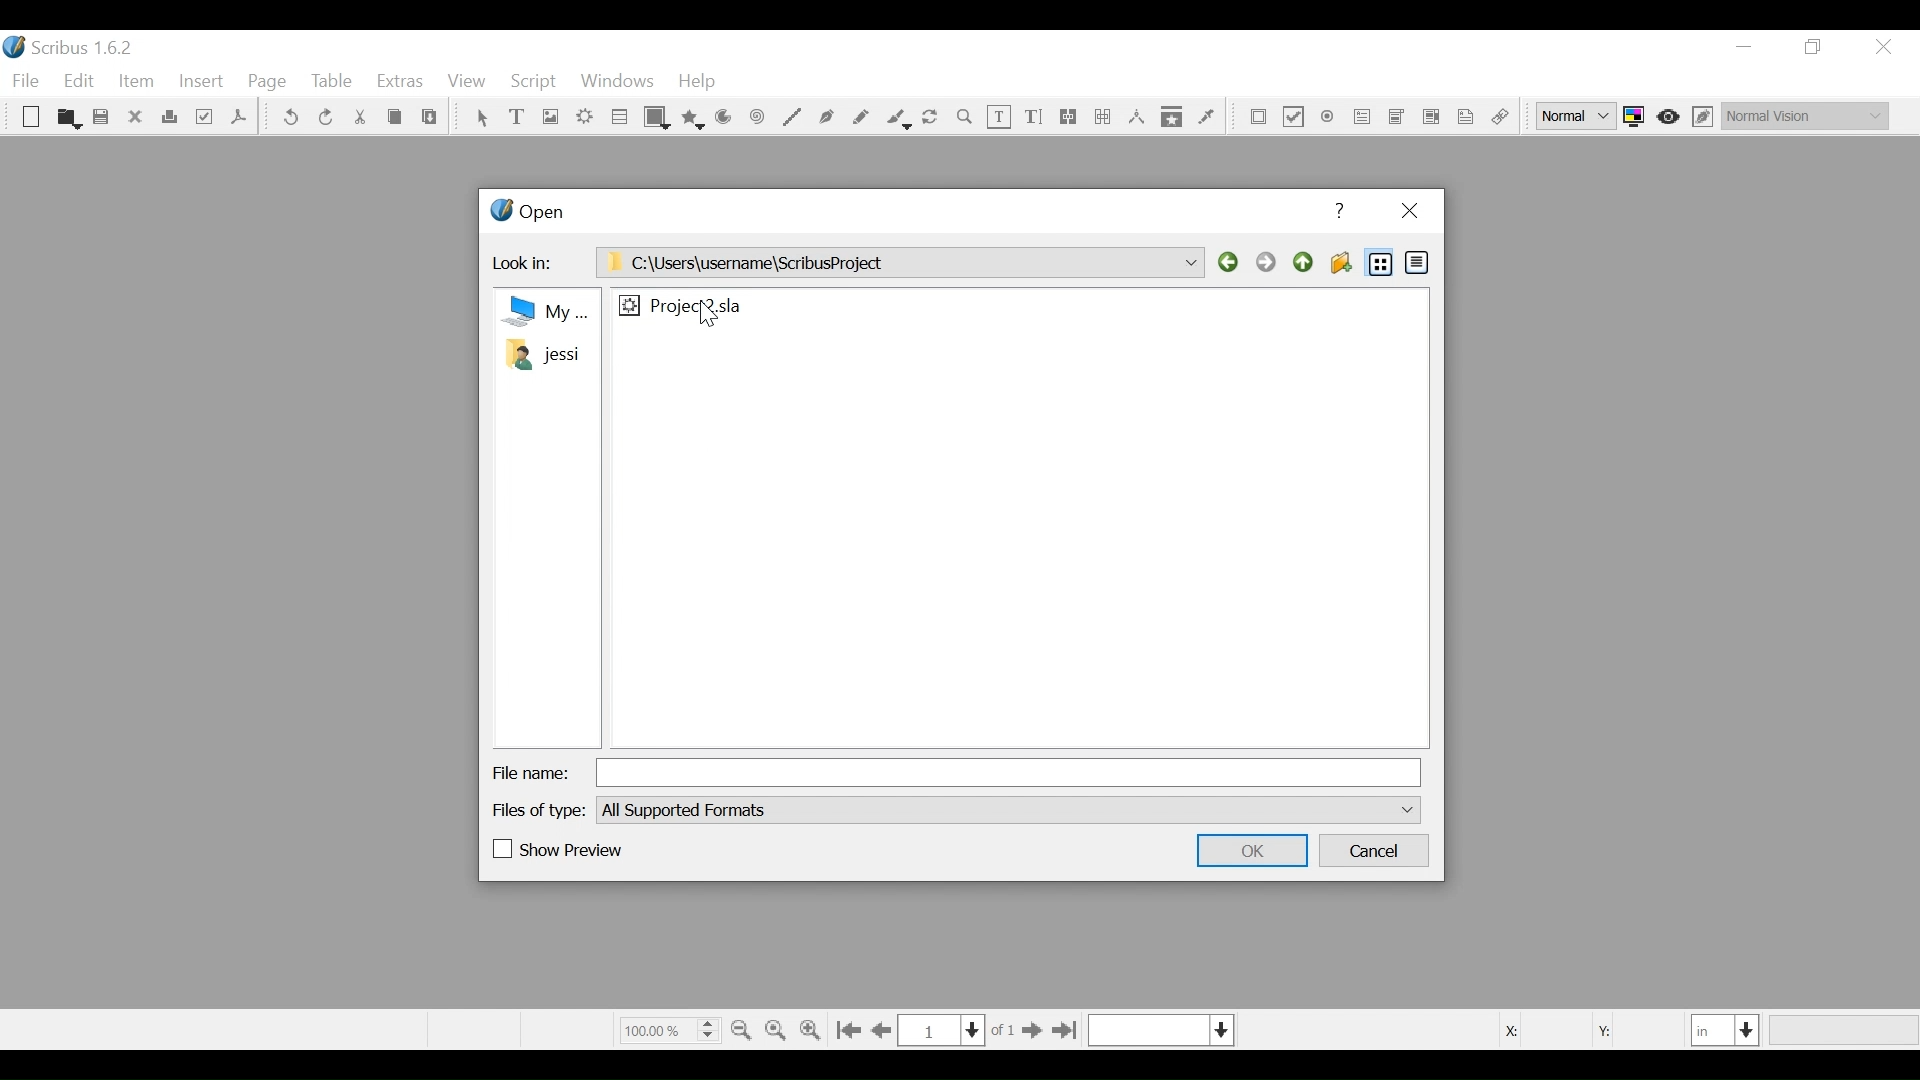 The width and height of the screenshot is (1920, 1080). I want to click on Zoom, so click(965, 118).